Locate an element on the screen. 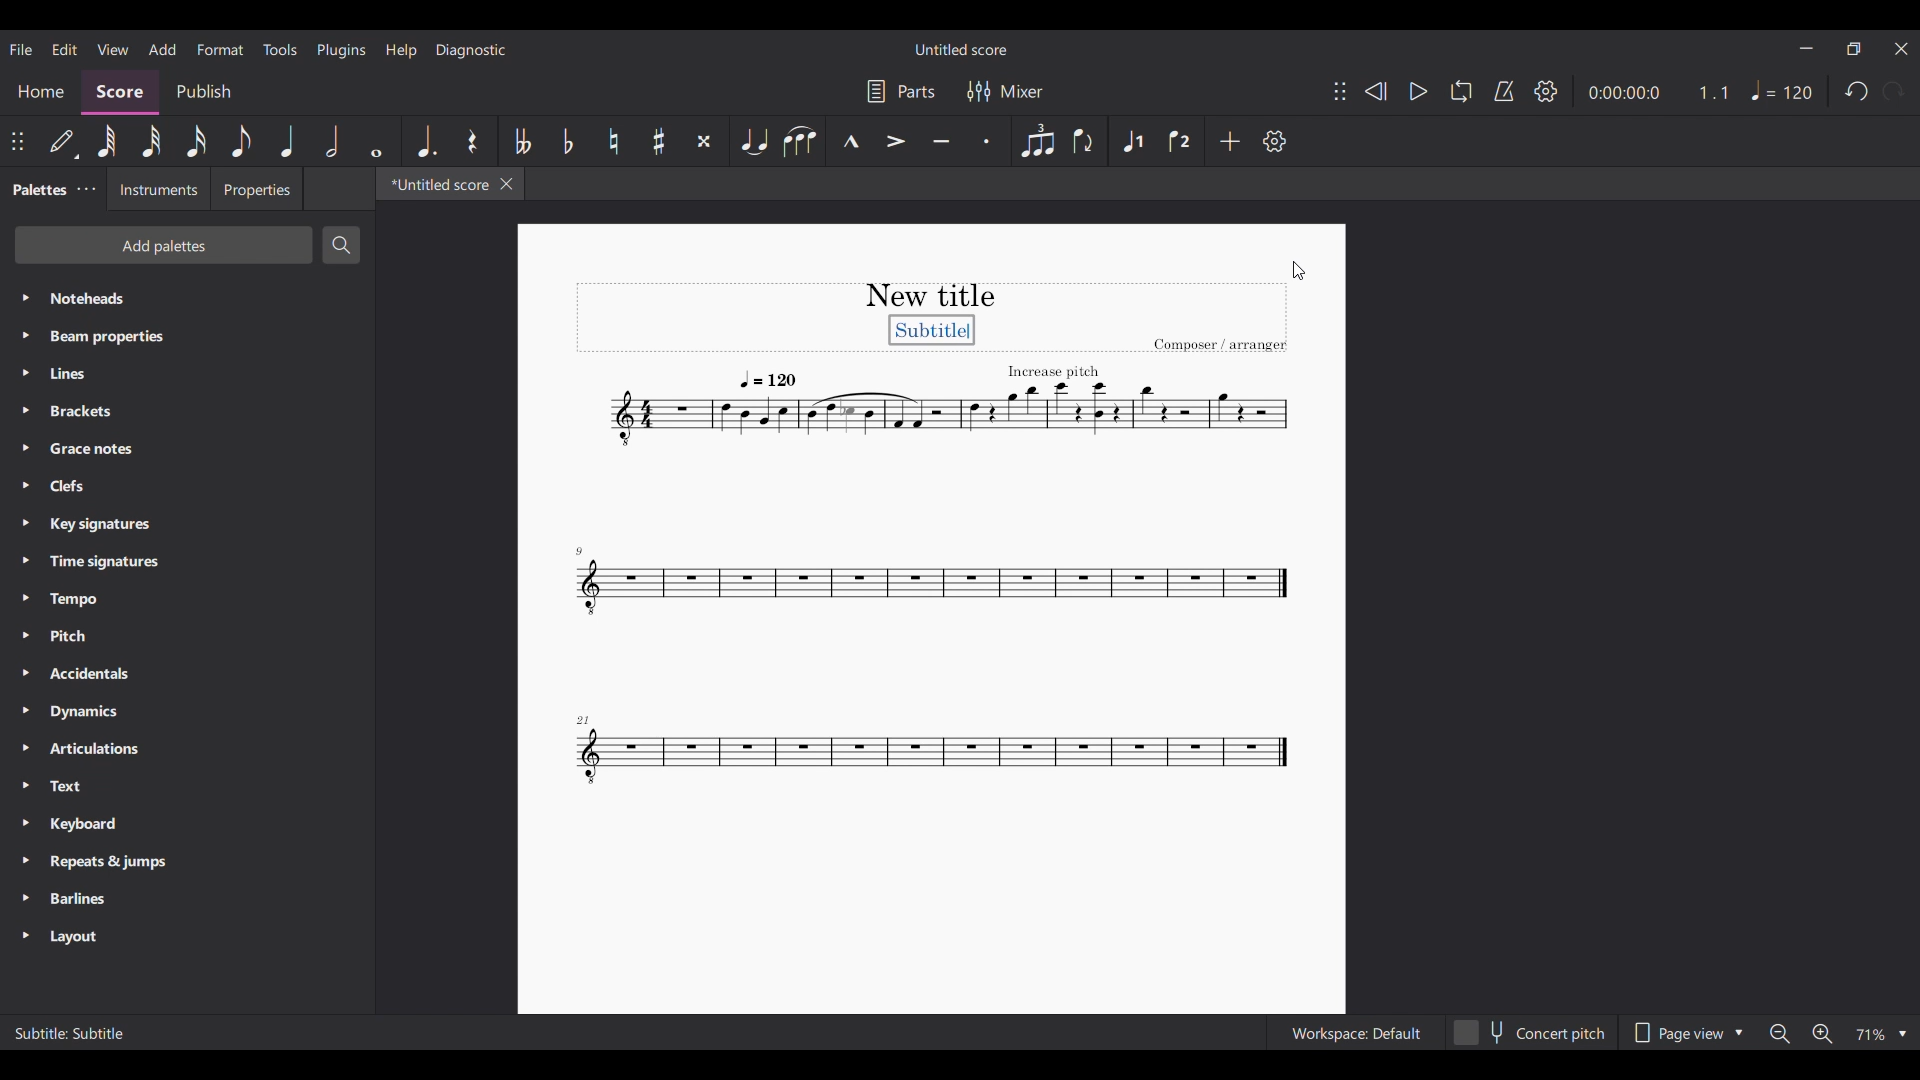  Loop playback is located at coordinates (1461, 91).